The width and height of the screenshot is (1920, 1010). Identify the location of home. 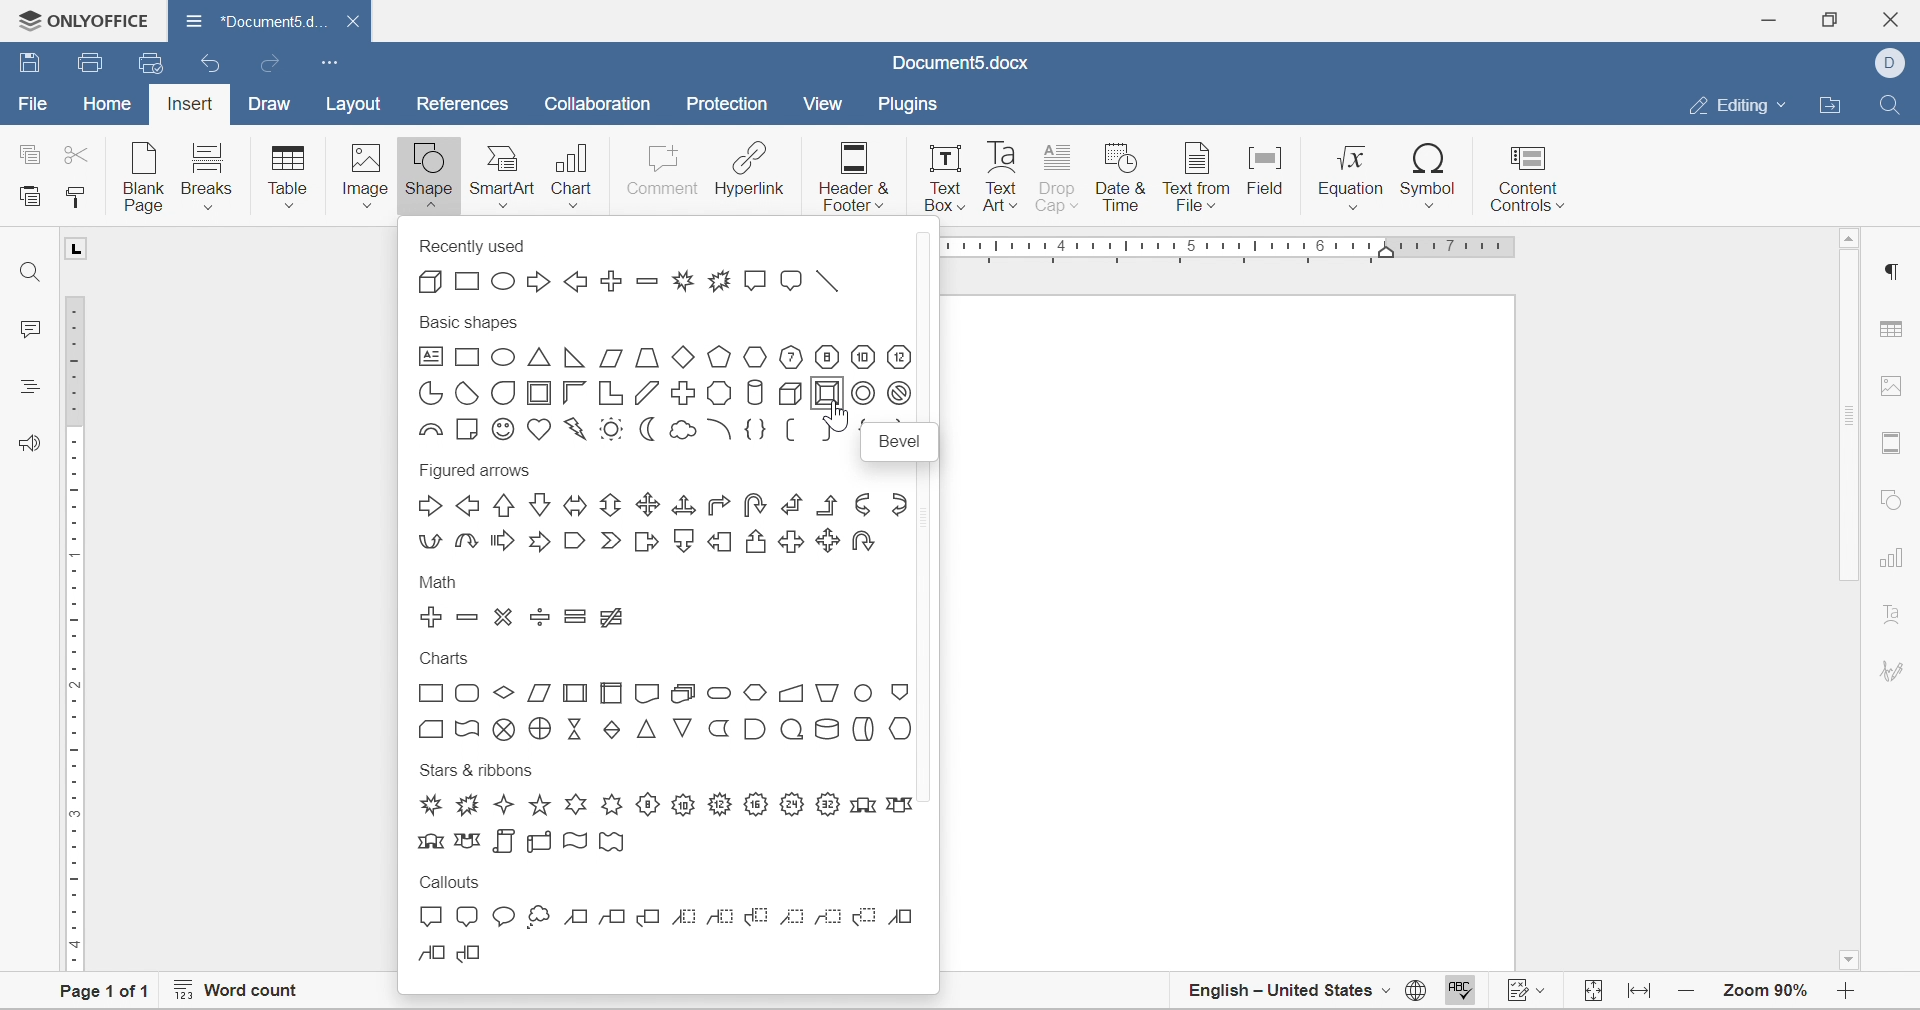
(106, 104).